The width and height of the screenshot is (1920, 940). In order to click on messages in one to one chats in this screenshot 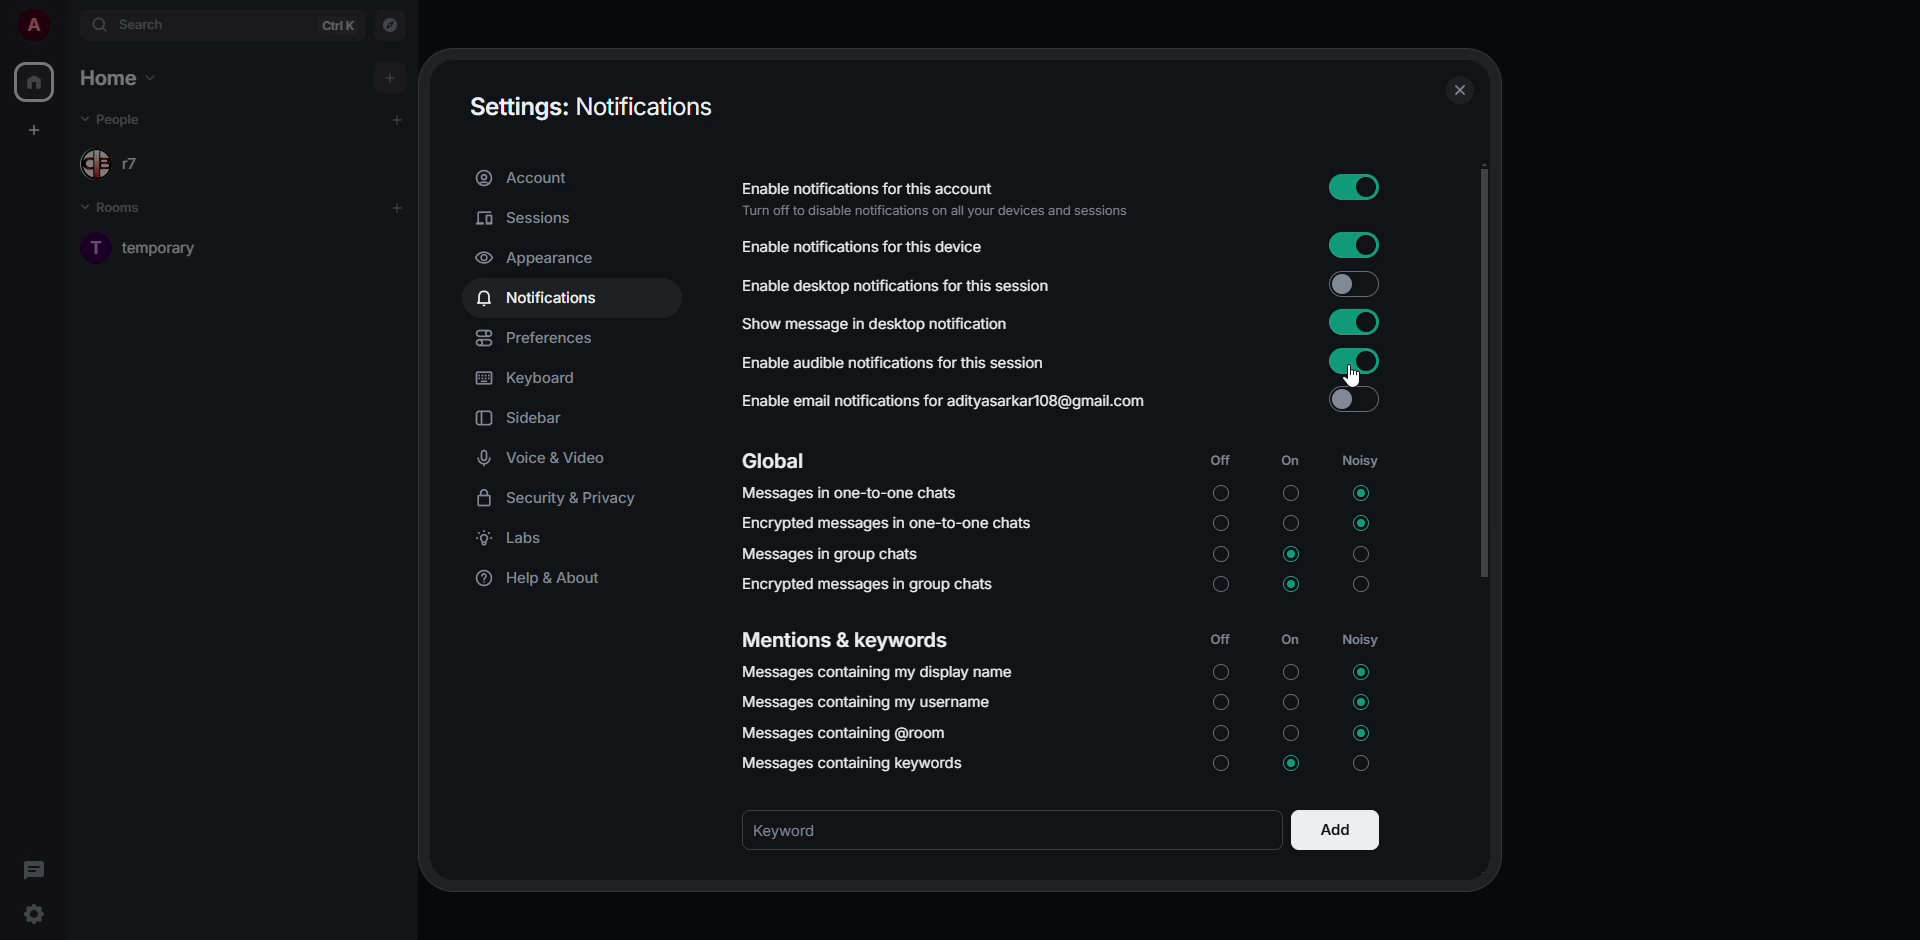, I will do `click(854, 494)`.